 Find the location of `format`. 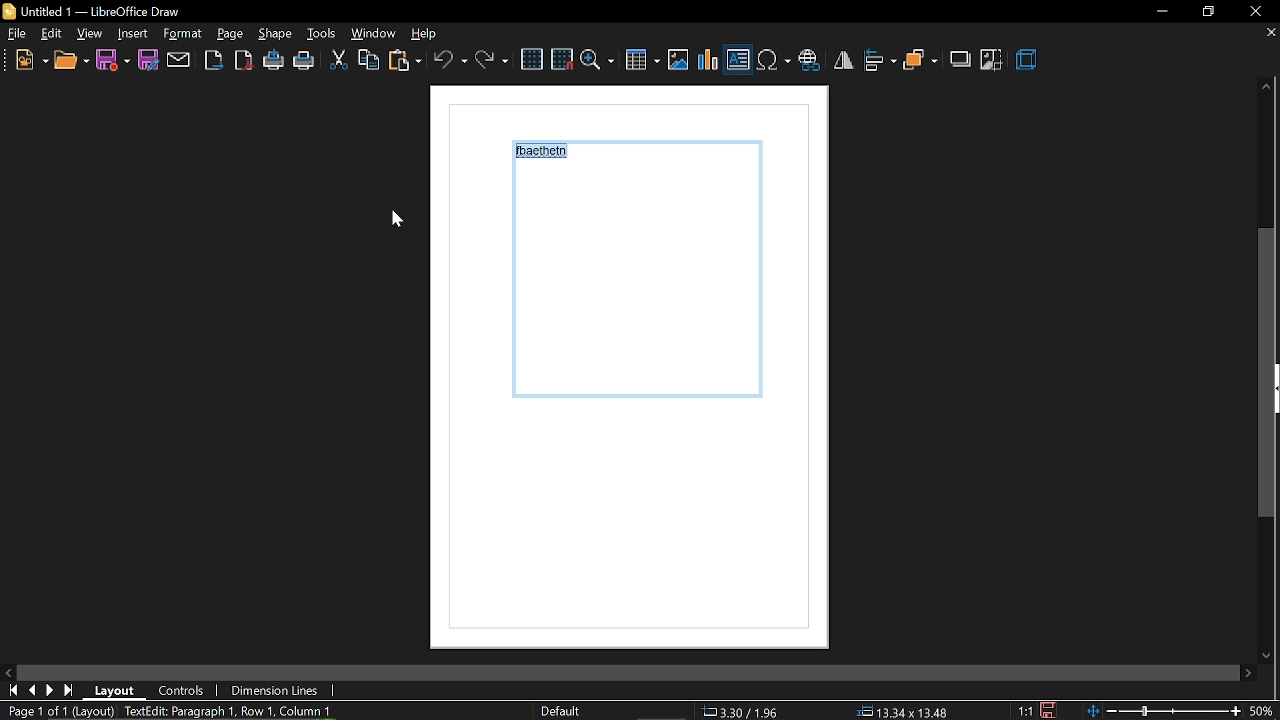

format is located at coordinates (231, 34).